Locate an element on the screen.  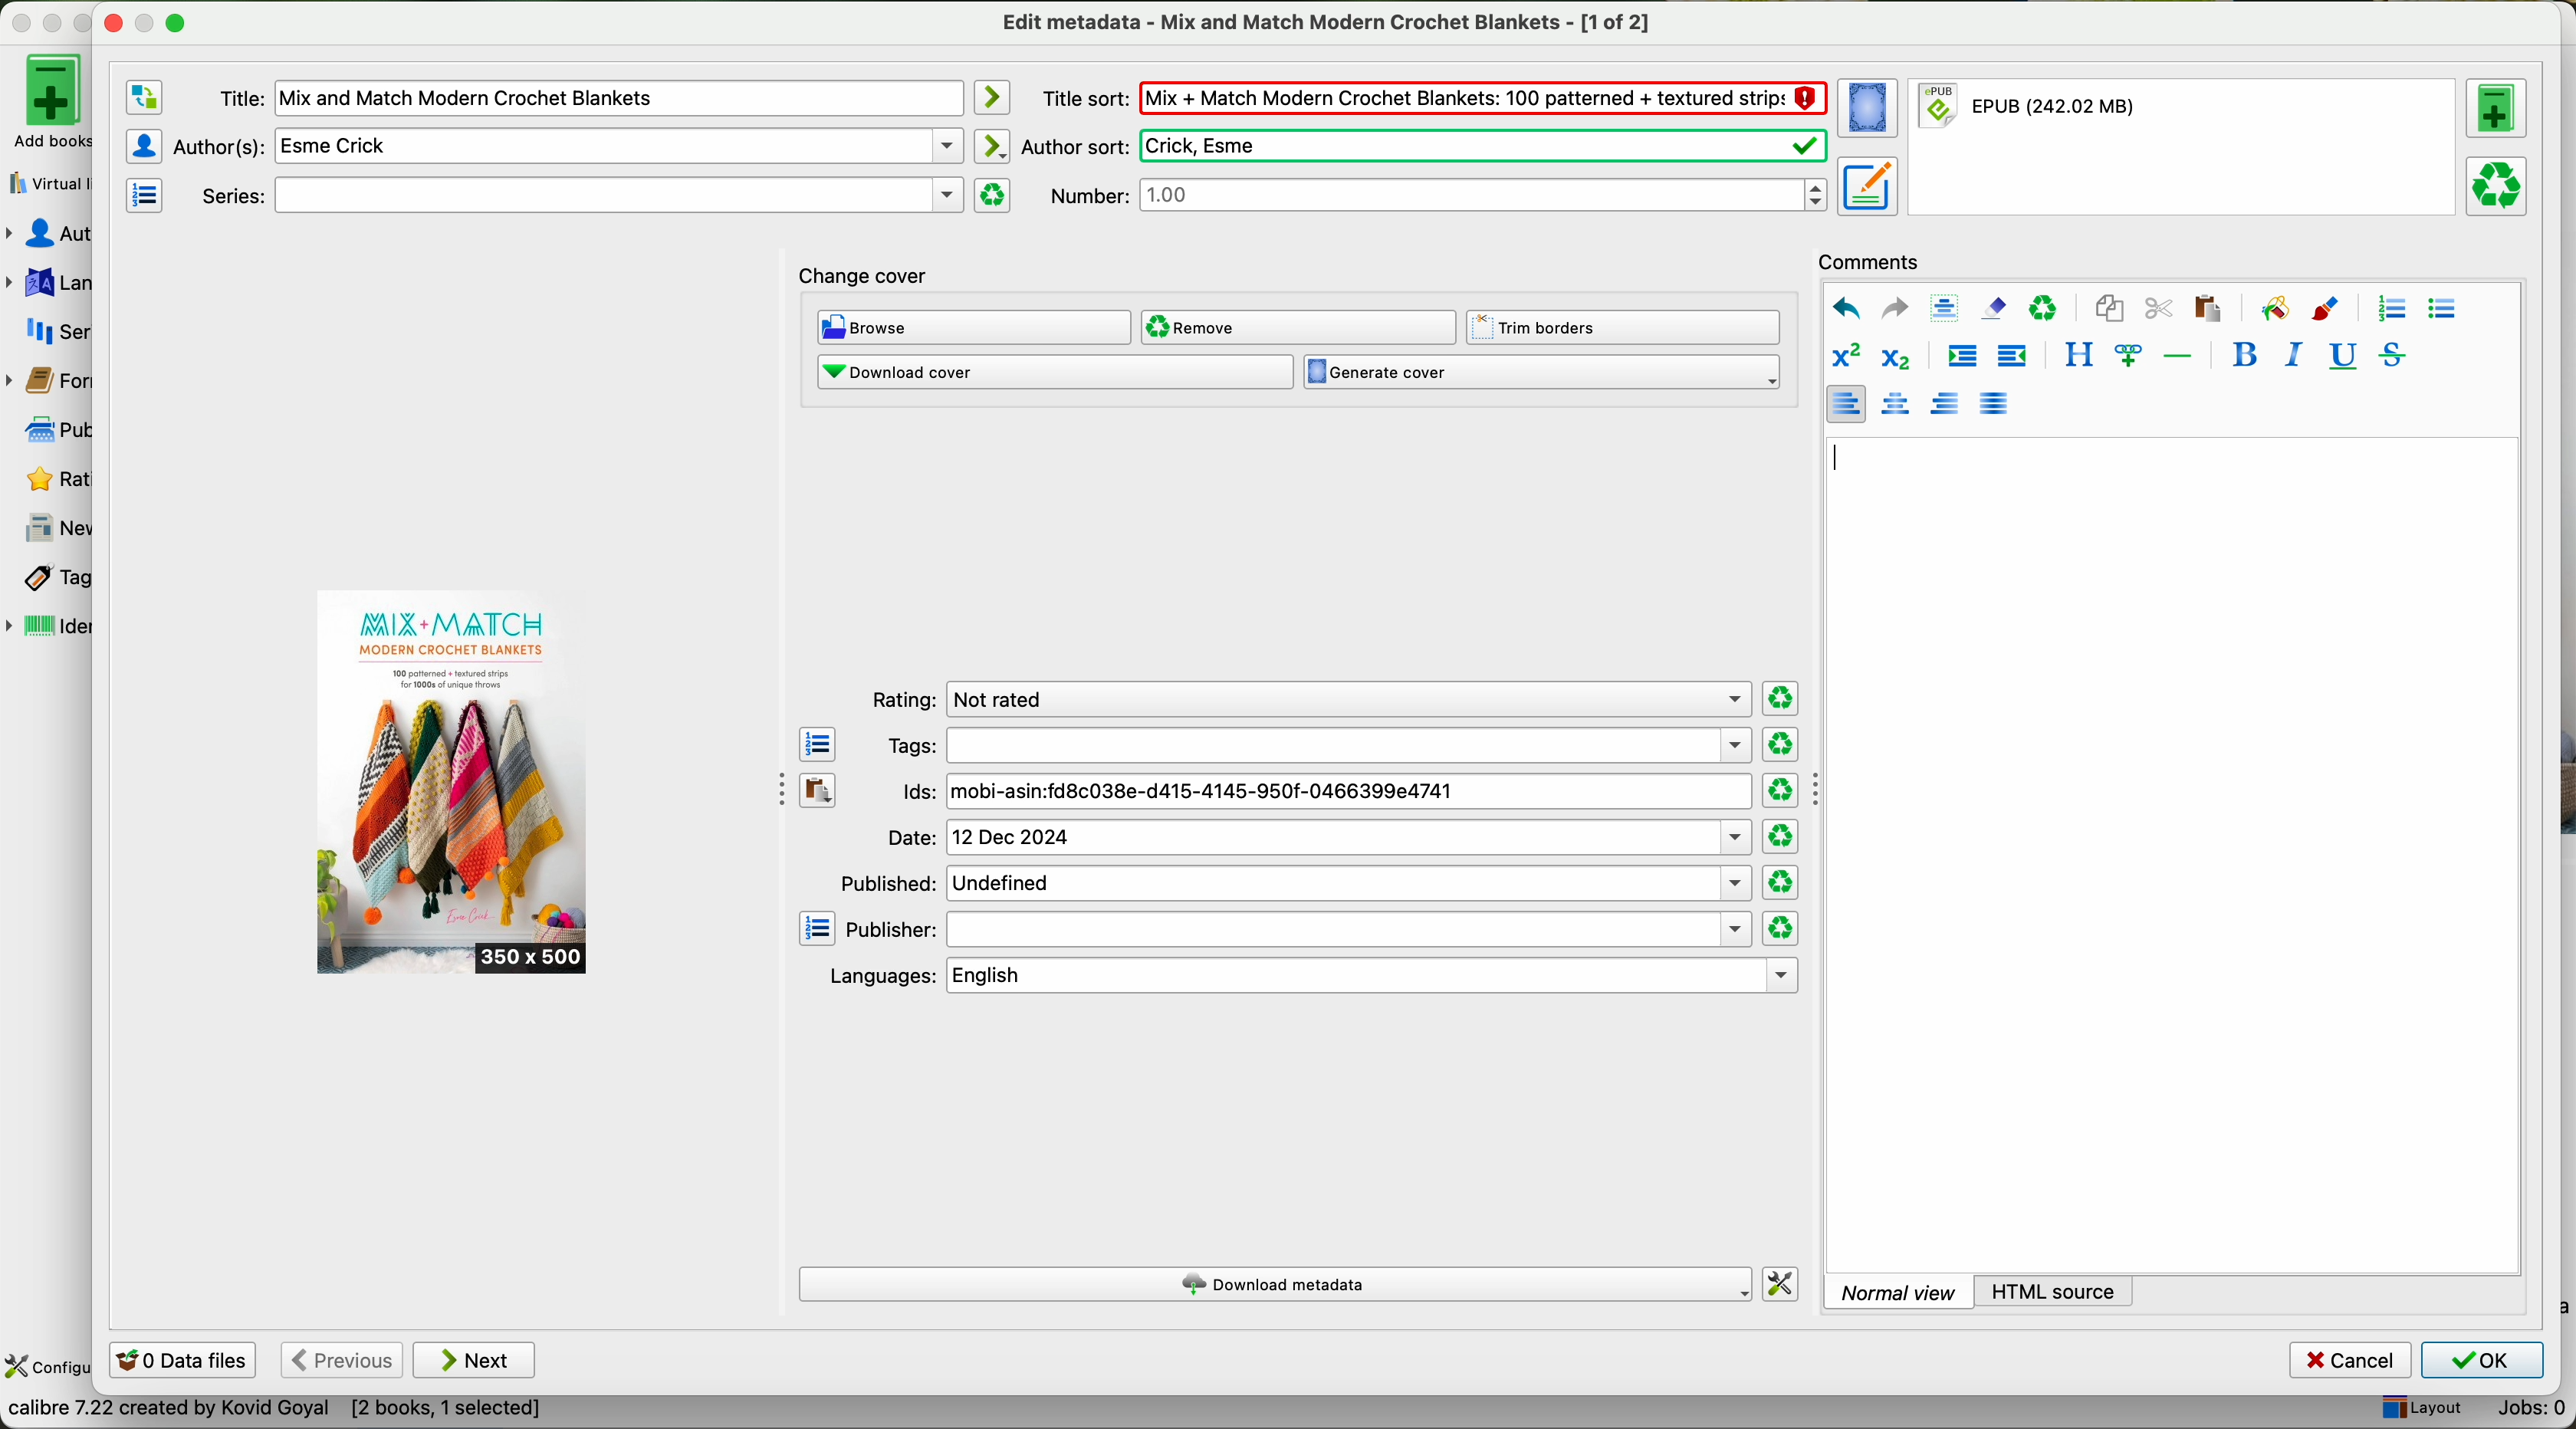
formats is located at coordinates (45, 381).